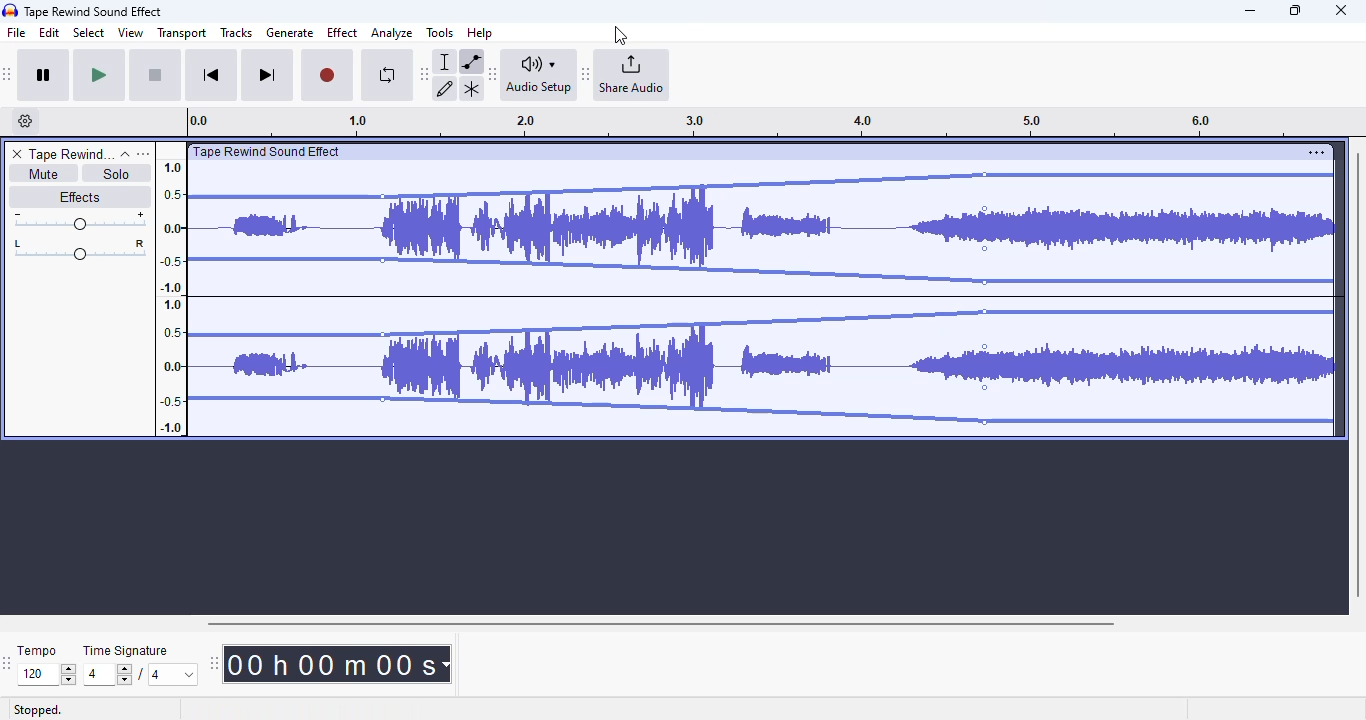 The width and height of the screenshot is (1366, 720). Describe the element at coordinates (17, 33) in the screenshot. I see `file` at that location.